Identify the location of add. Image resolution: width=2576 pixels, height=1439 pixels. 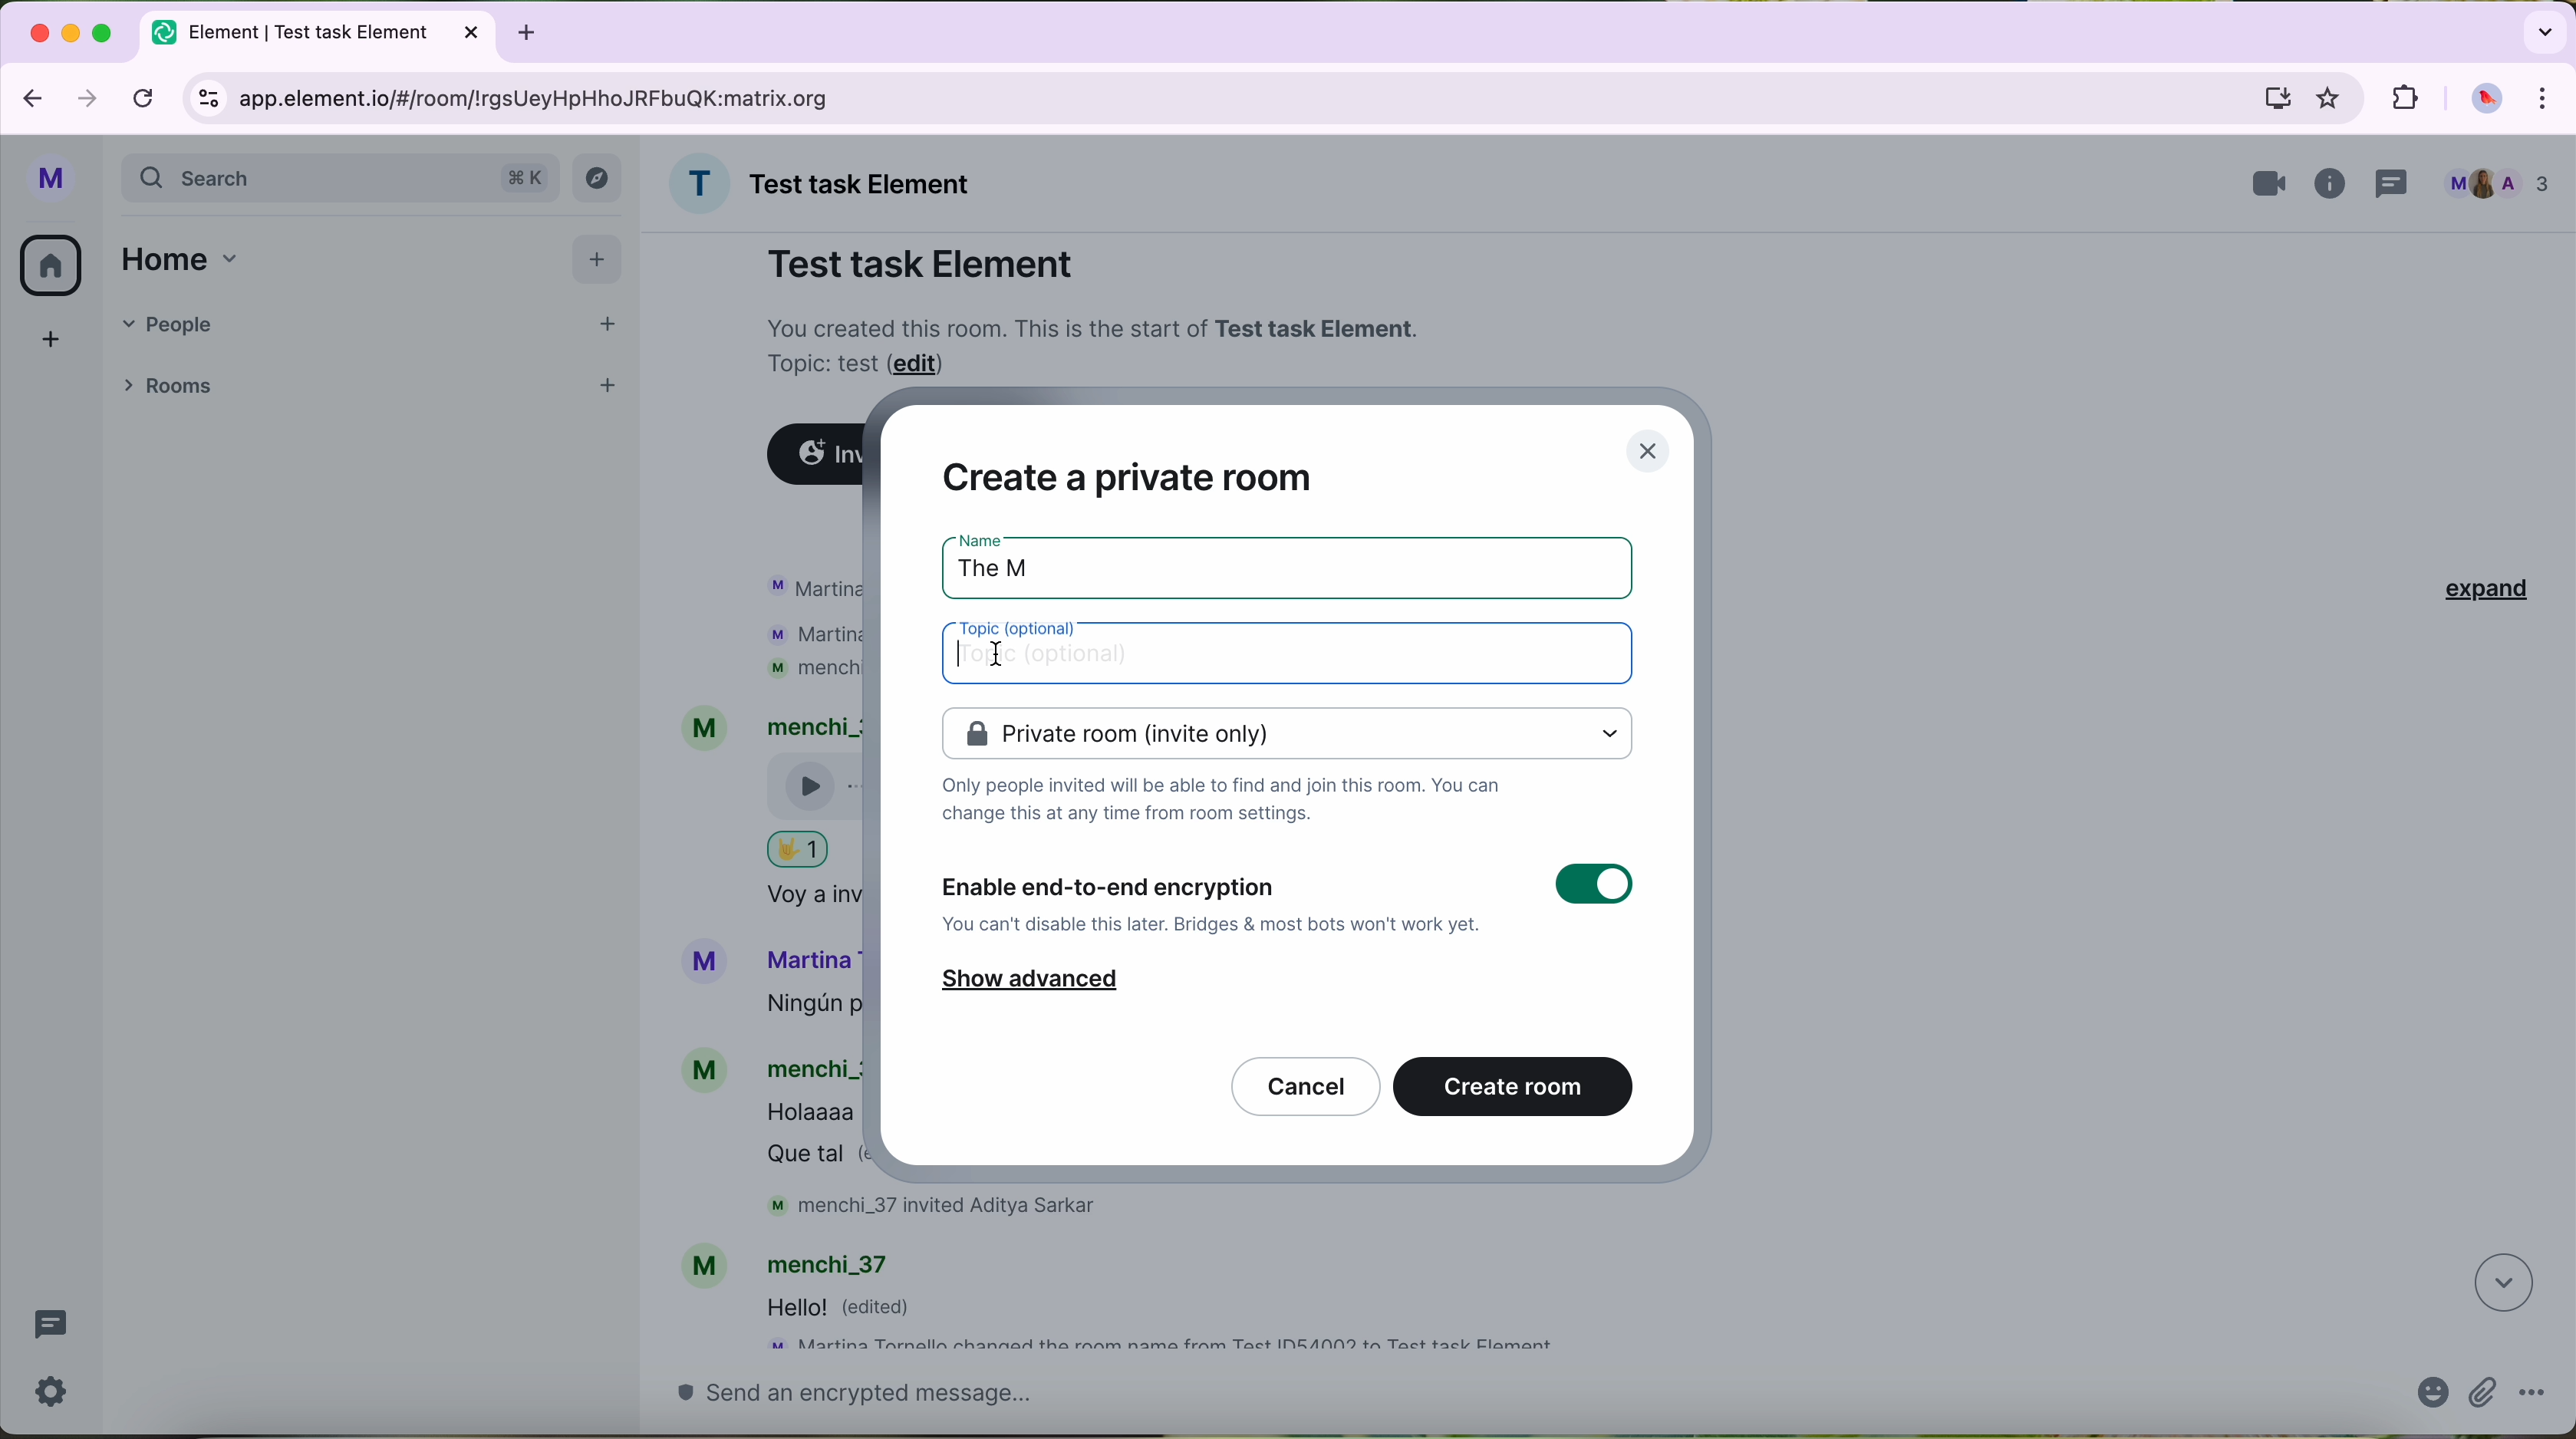
(42, 348).